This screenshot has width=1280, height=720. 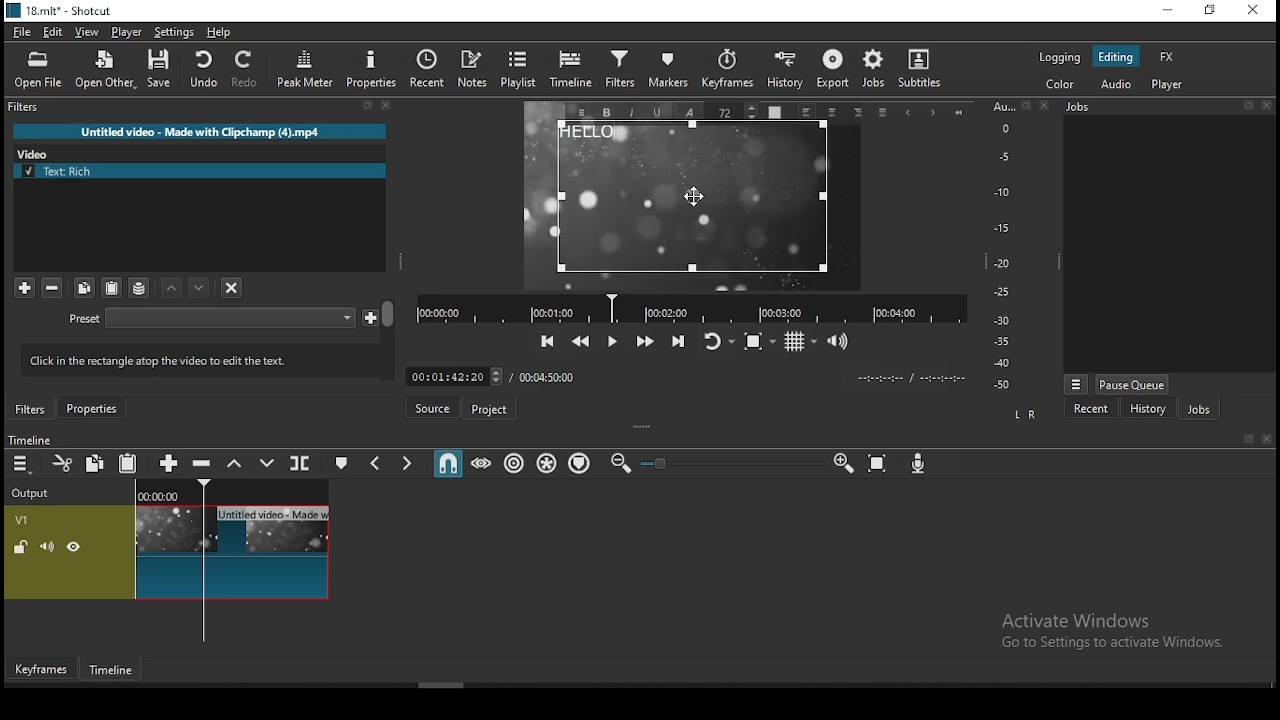 What do you see at coordinates (407, 461) in the screenshot?
I see `next marker` at bounding box center [407, 461].